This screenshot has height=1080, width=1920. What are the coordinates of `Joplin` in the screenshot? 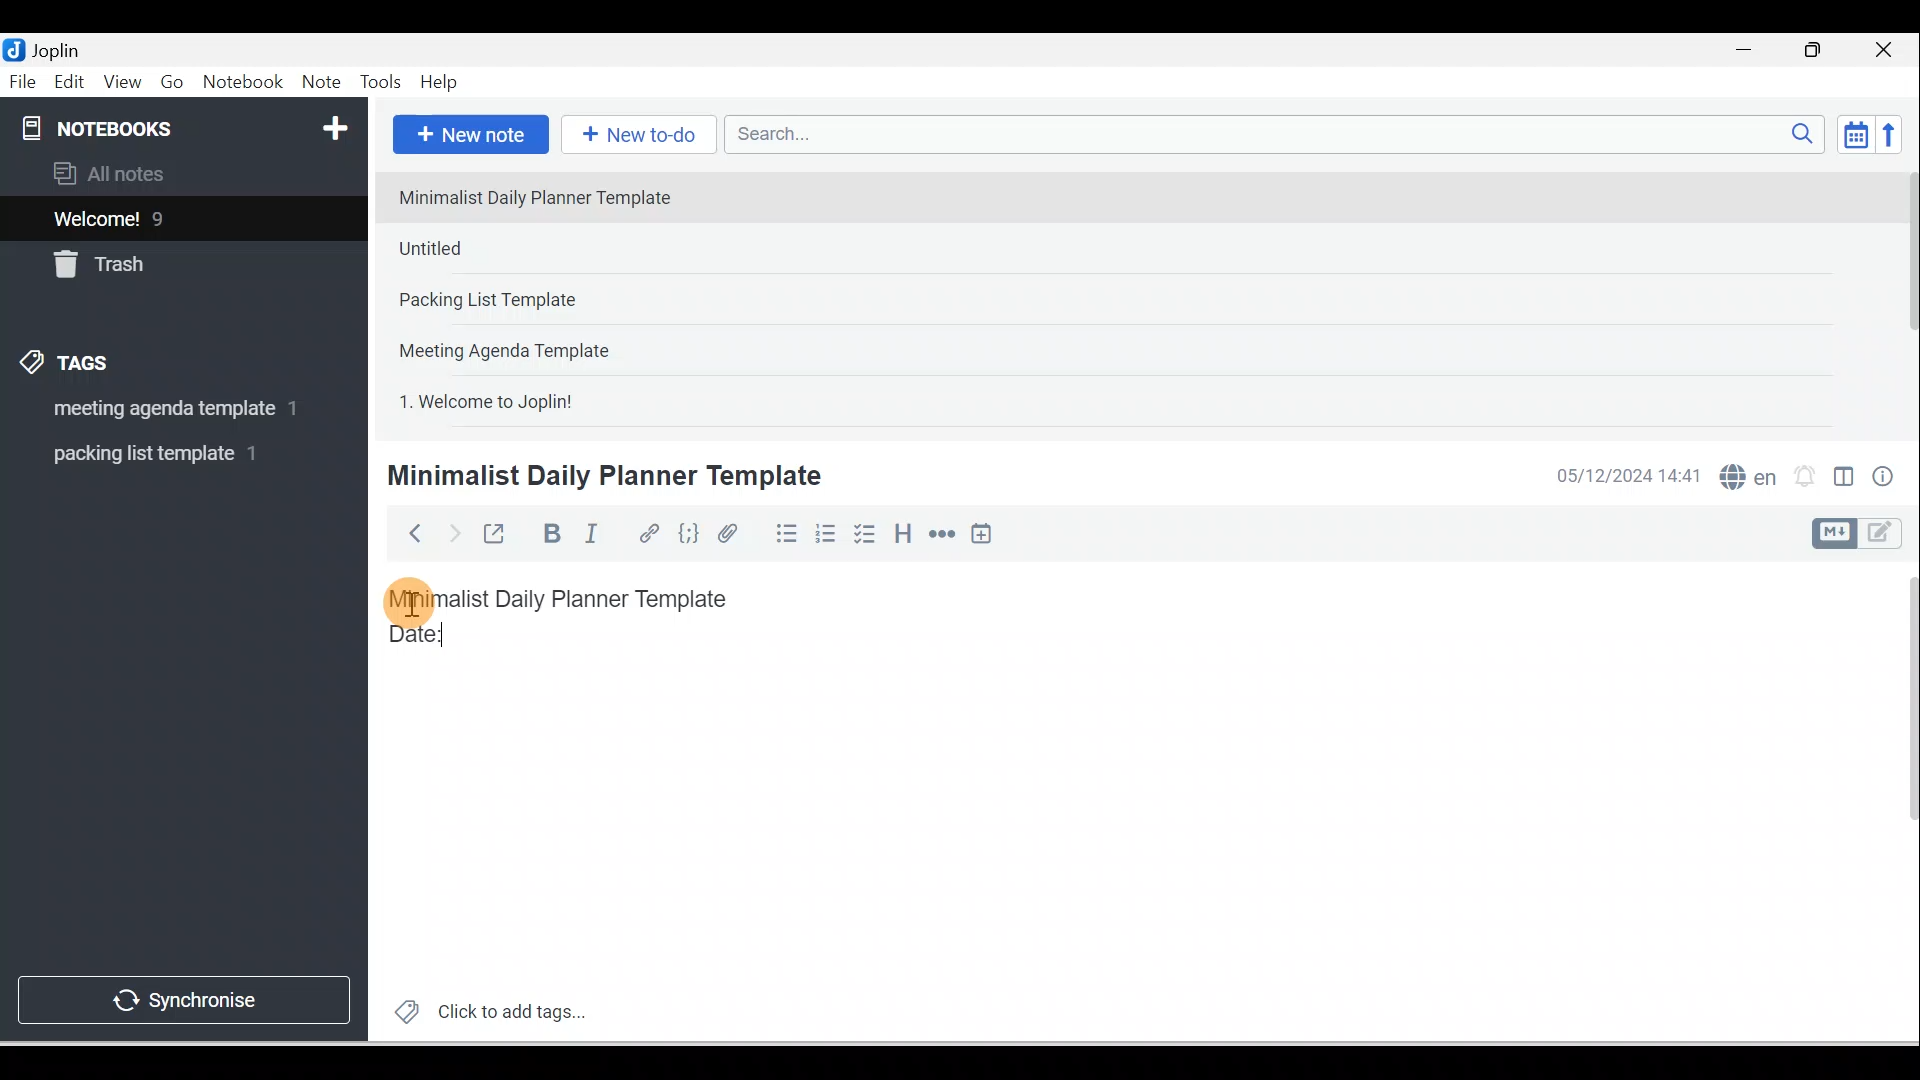 It's located at (61, 48).